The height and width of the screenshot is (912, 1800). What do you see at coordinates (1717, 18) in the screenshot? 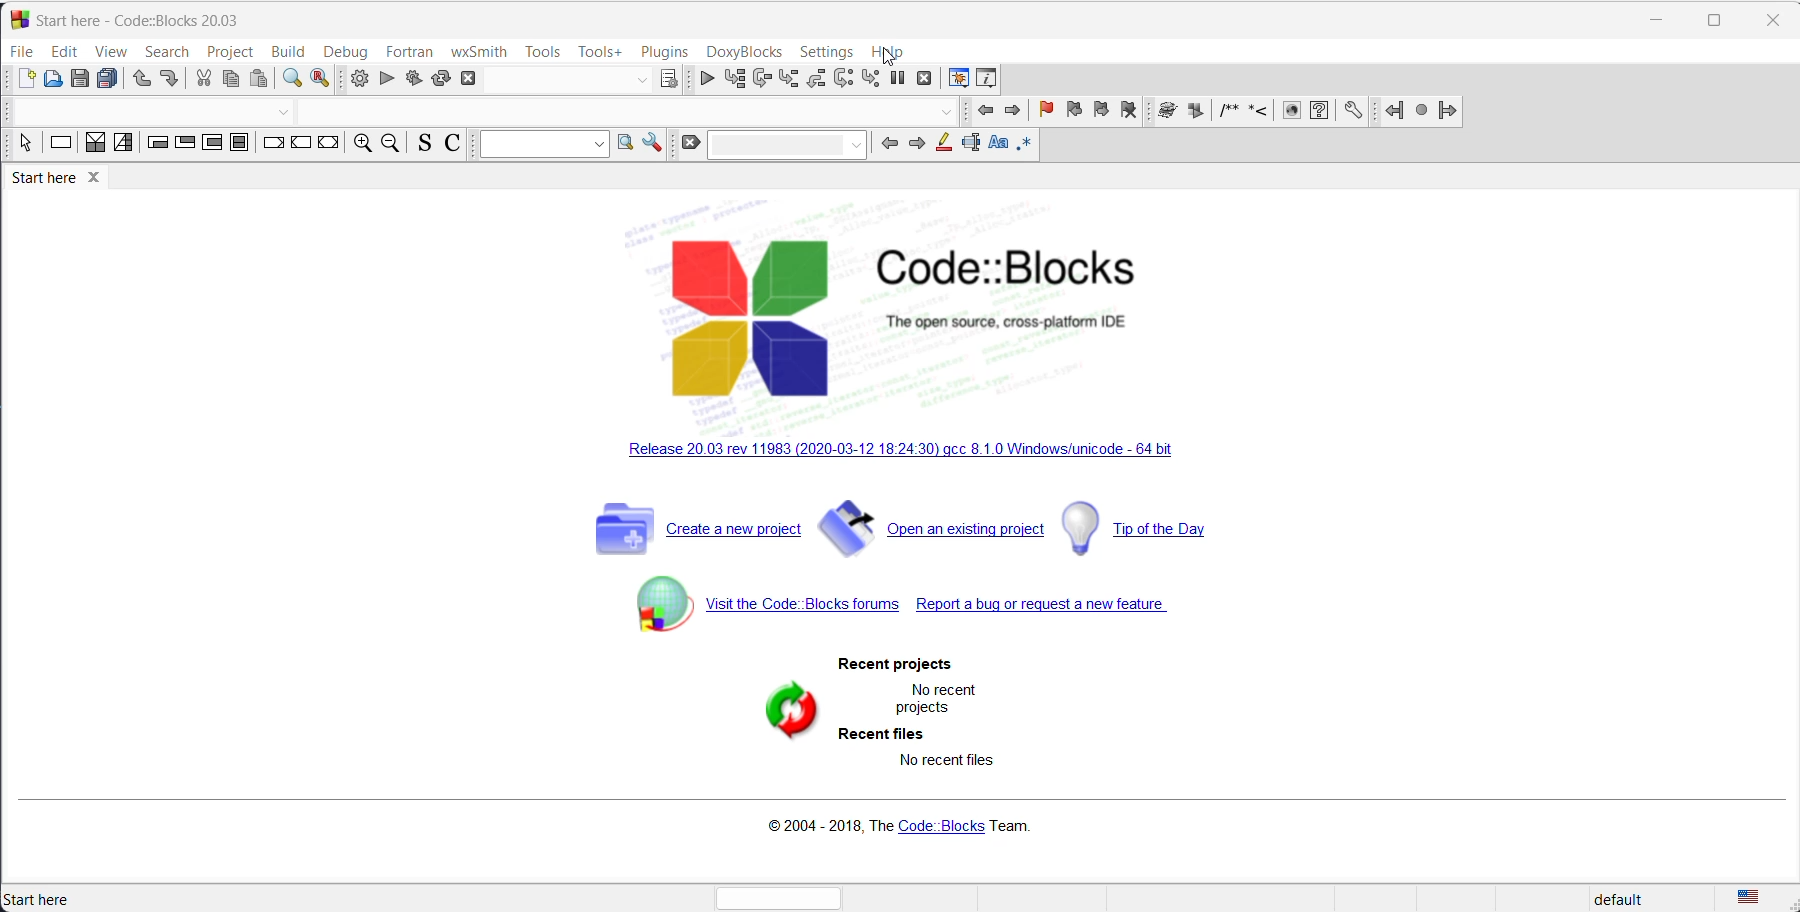
I see `maximize` at bounding box center [1717, 18].